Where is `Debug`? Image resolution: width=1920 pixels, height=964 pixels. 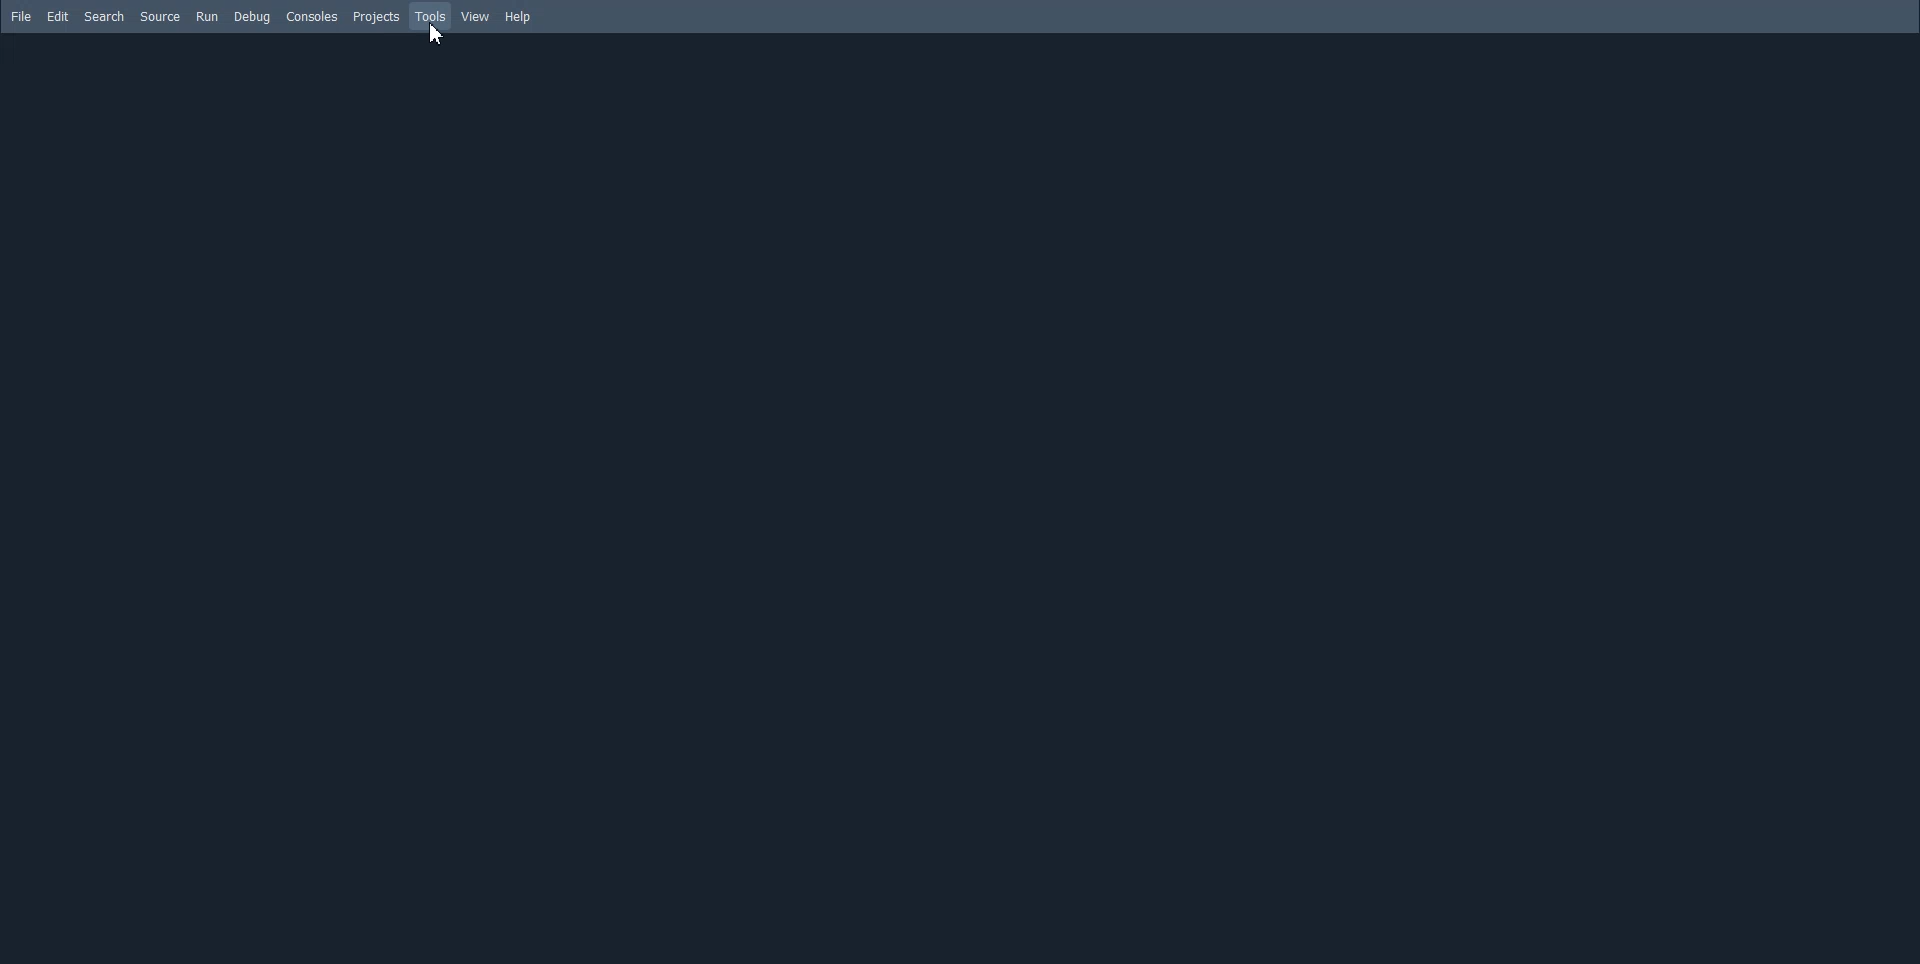 Debug is located at coordinates (253, 17).